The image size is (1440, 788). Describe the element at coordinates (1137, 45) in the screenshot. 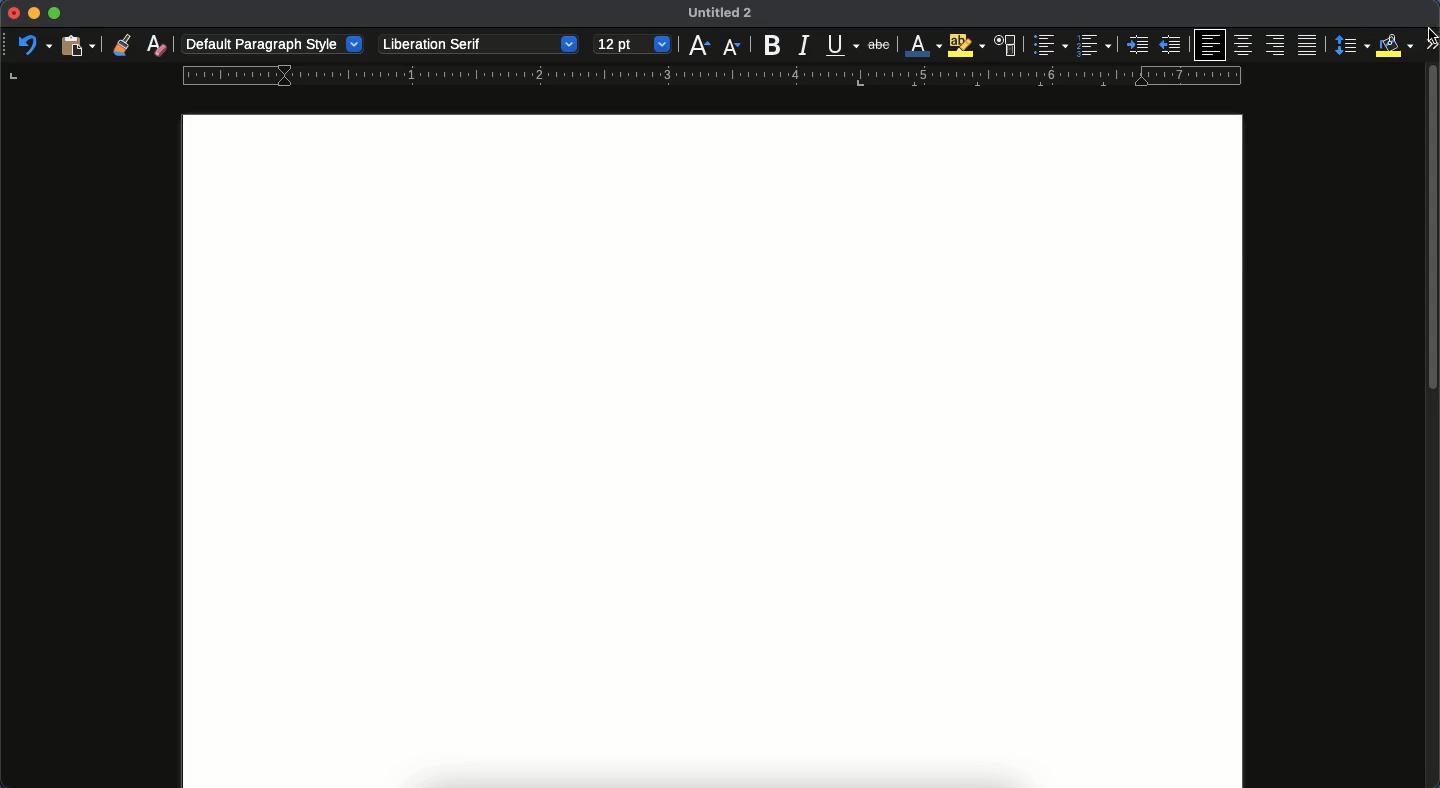

I see `indent` at that location.